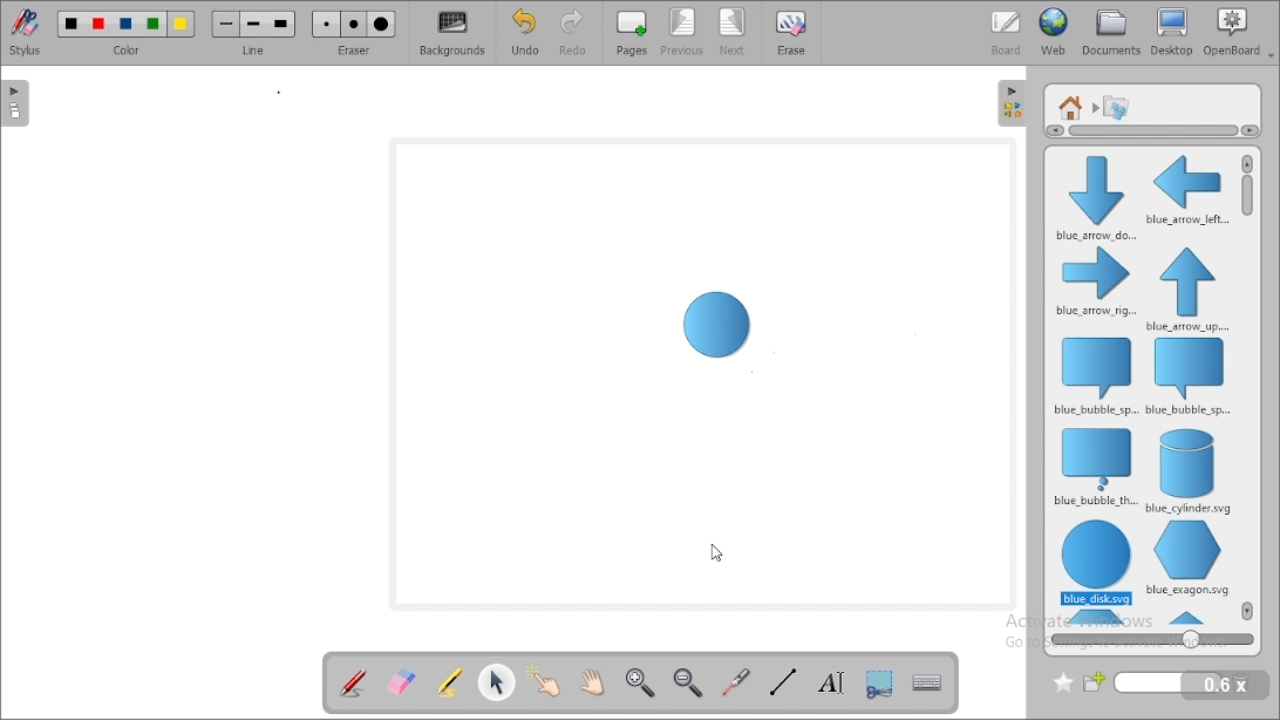 The width and height of the screenshot is (1280, 720). What do you see at coordinates (641, 683) in the screenshot?
I see `zoom in` at bounding box center [641, 683].